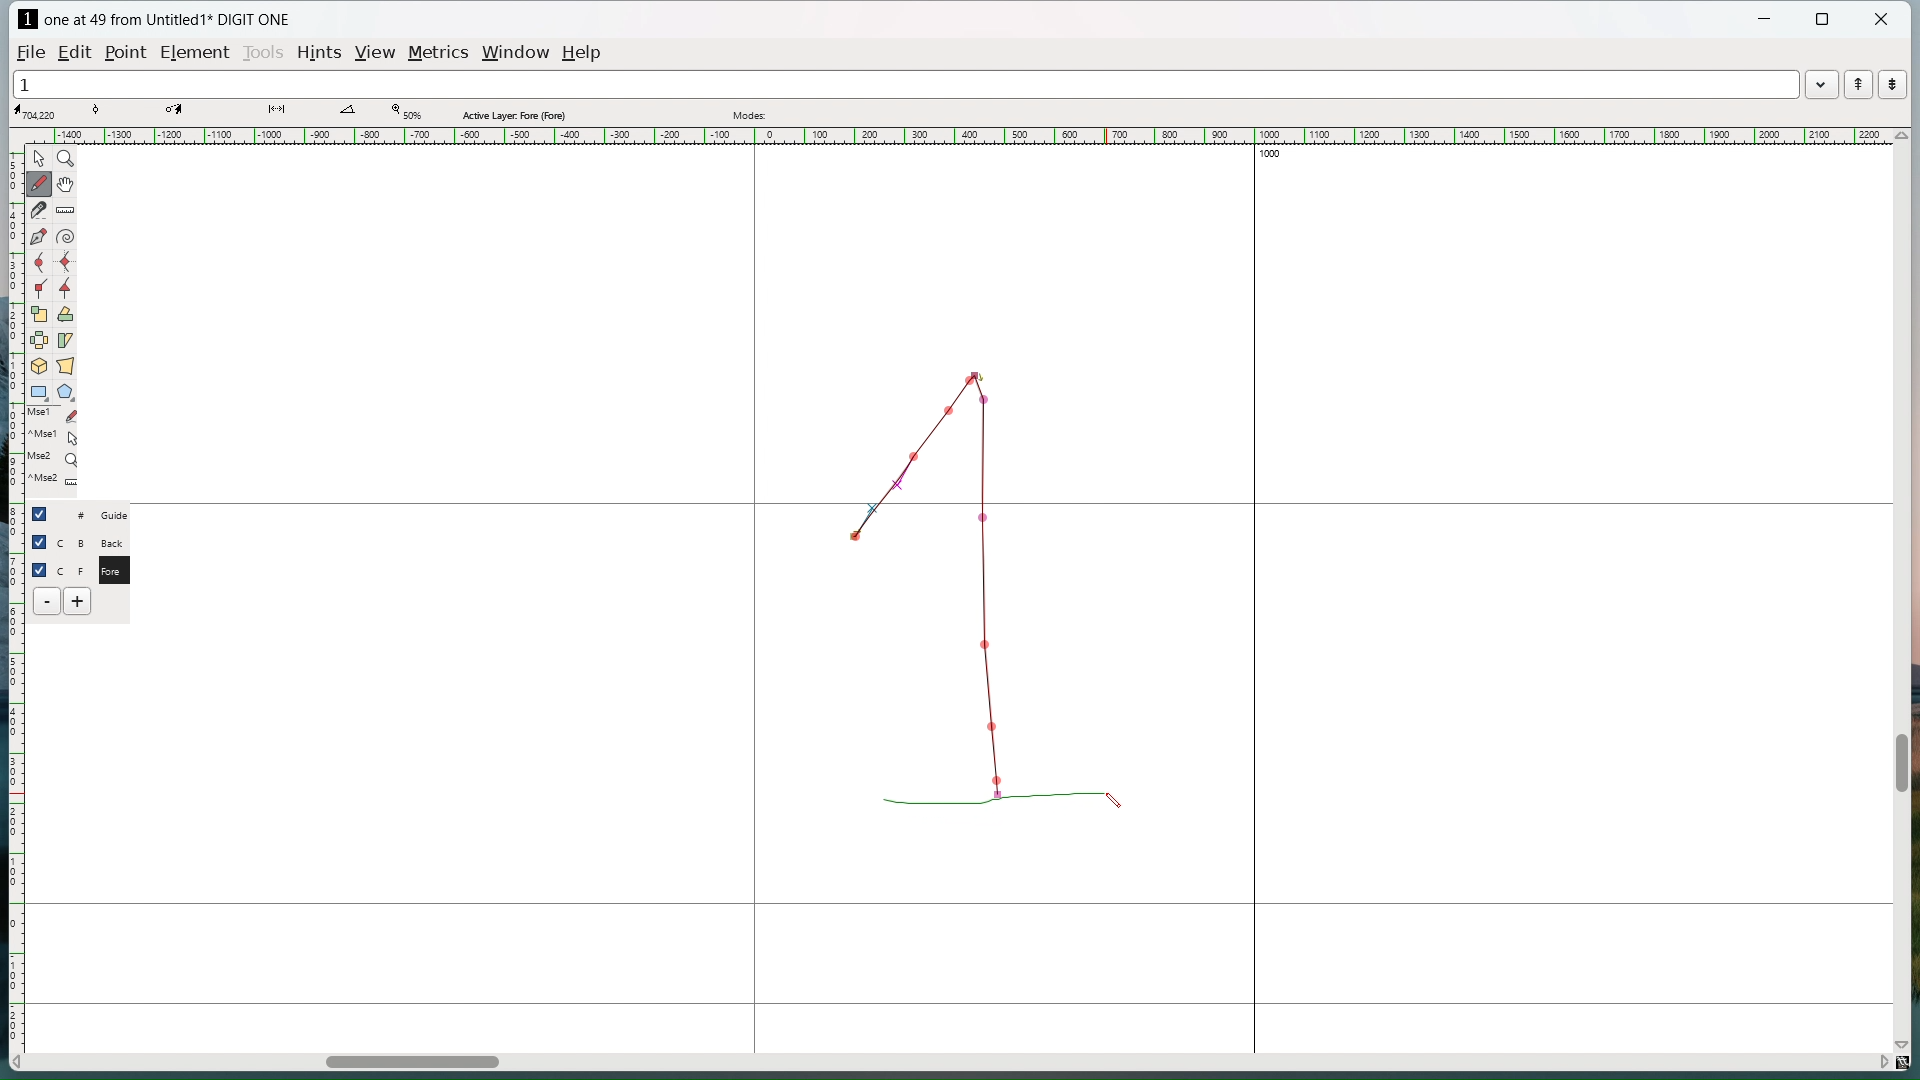  Describe the element at coordinates (39, 391) in the screenshot. I see `rectangle/ellipse` at that location.